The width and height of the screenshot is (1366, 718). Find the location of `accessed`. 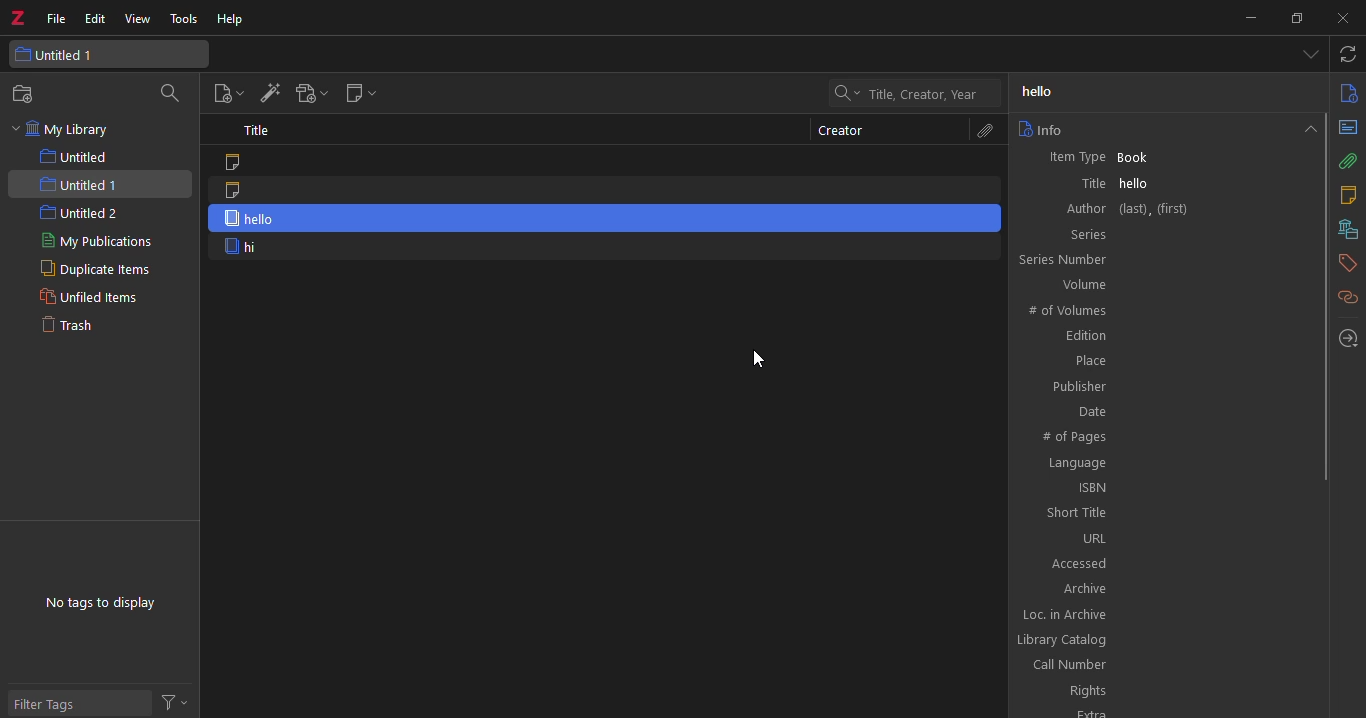

accessed is located at coordinates (1162, 562).